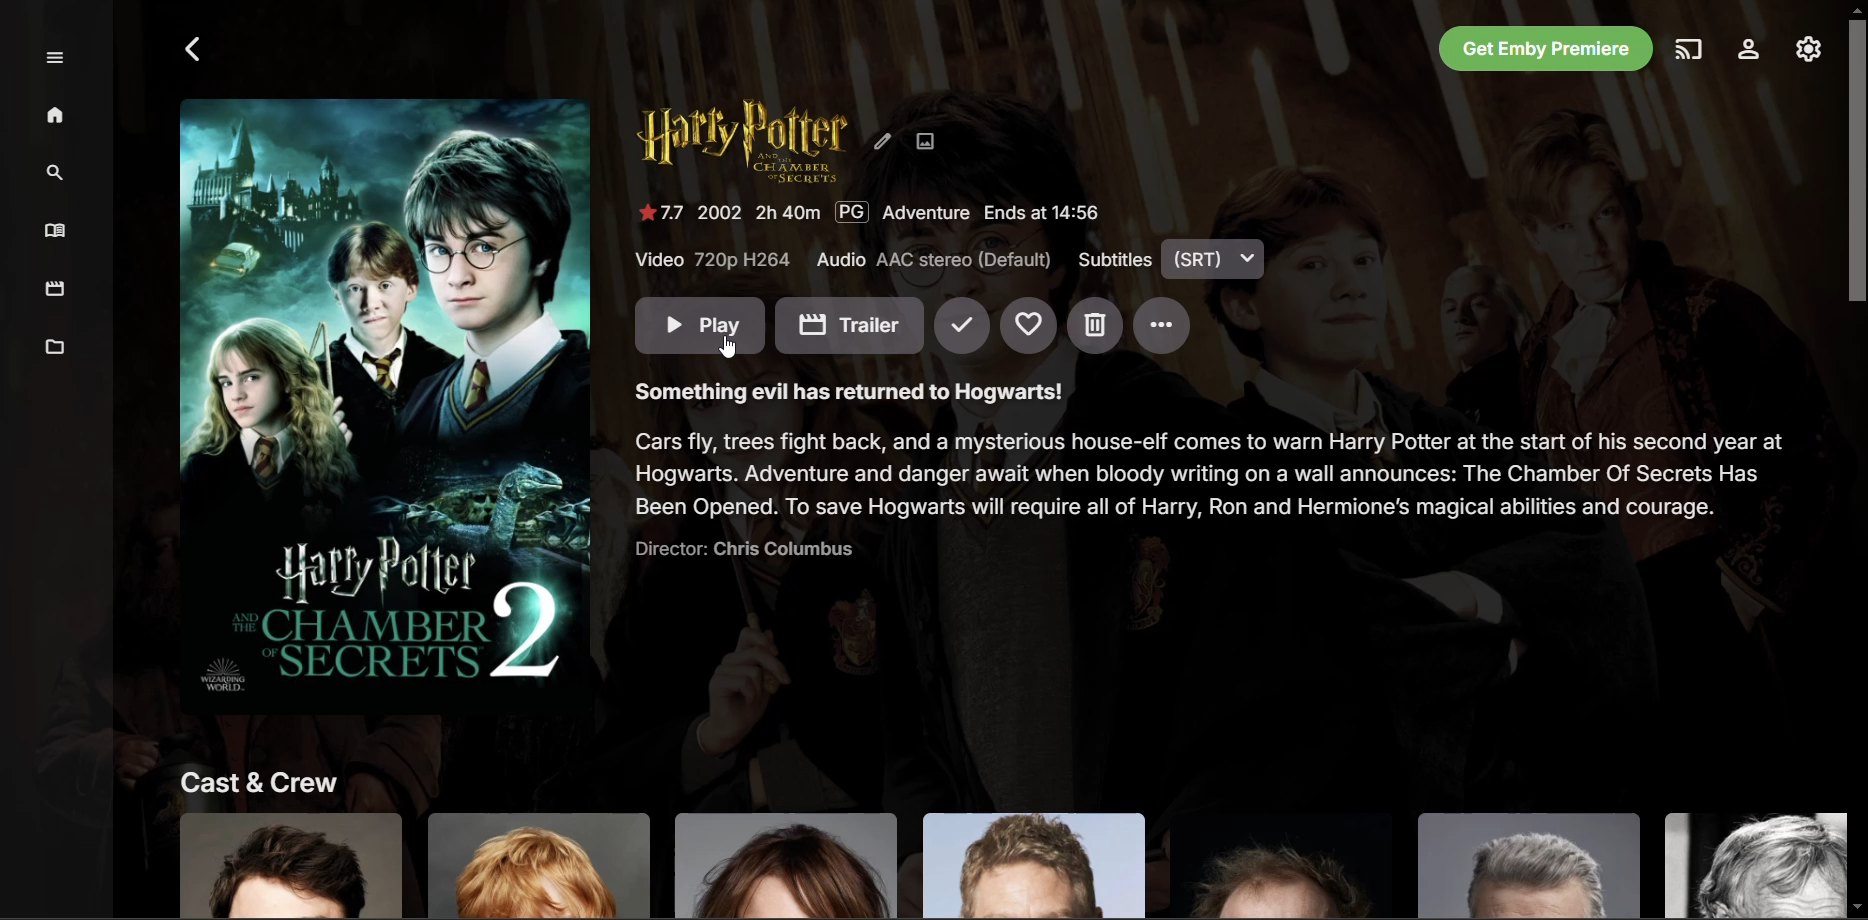 This screenshot has width=1868, height=920. I want to click on Search, so click(57, 172).